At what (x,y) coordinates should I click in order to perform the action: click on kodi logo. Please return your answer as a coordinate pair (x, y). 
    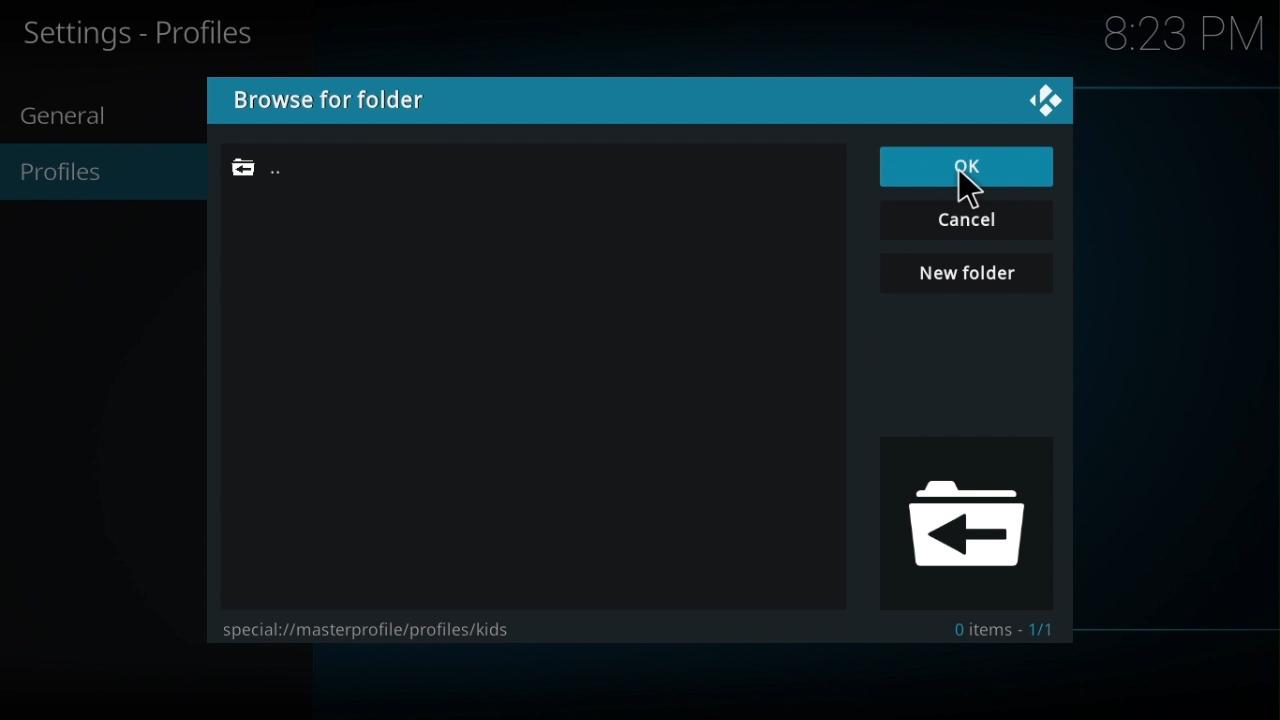
    Looking at the image, I should click on (1047, 102).